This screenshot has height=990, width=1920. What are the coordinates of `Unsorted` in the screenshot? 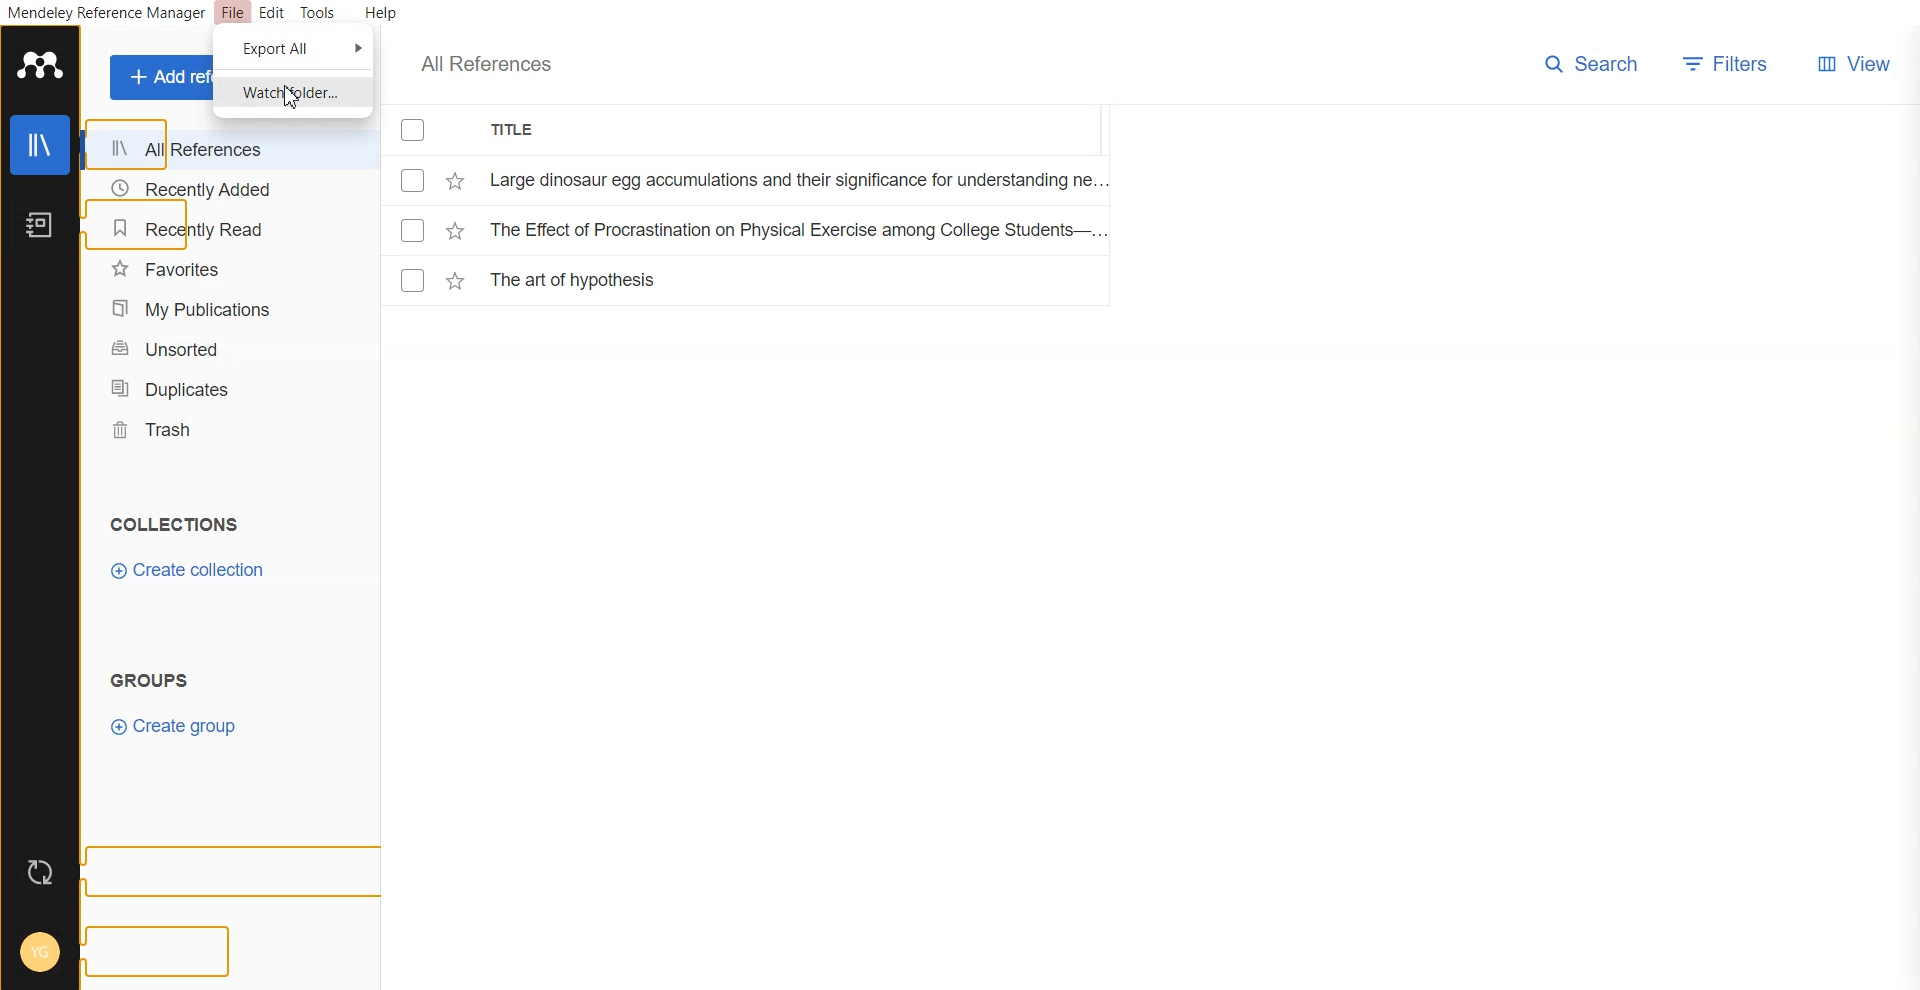 It's located at (214, 348).